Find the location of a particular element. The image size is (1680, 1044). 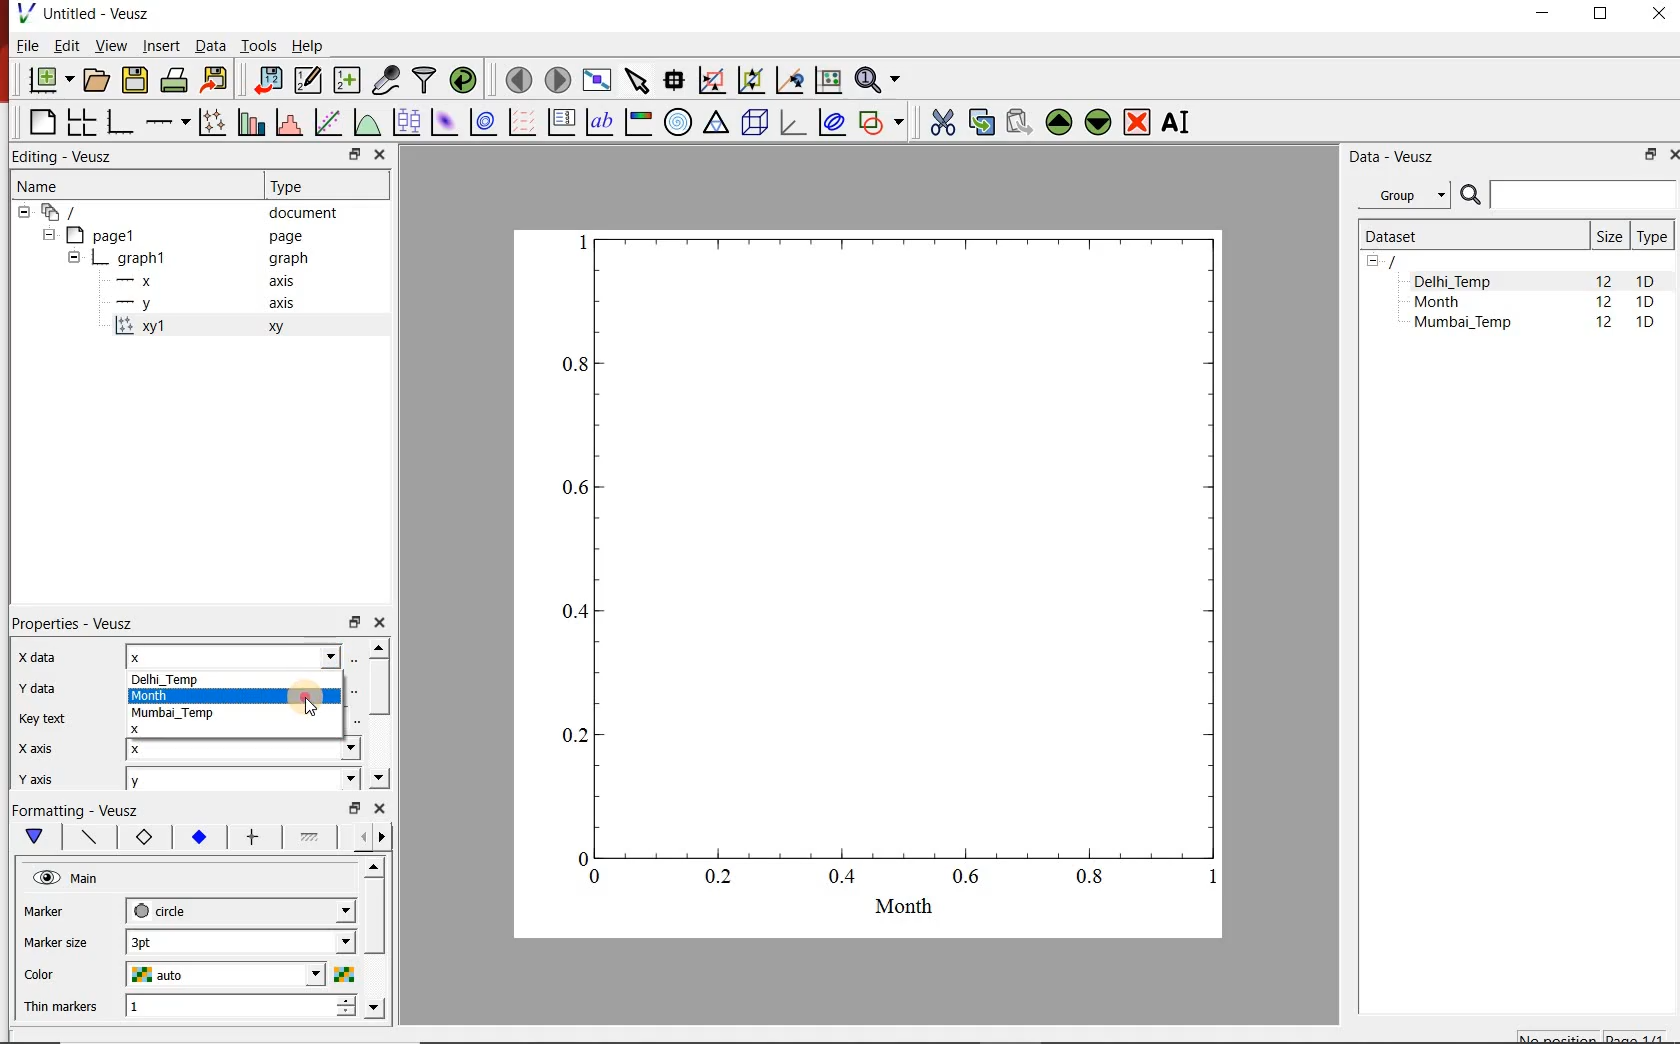

filter data is located at coordinates (425, 80).